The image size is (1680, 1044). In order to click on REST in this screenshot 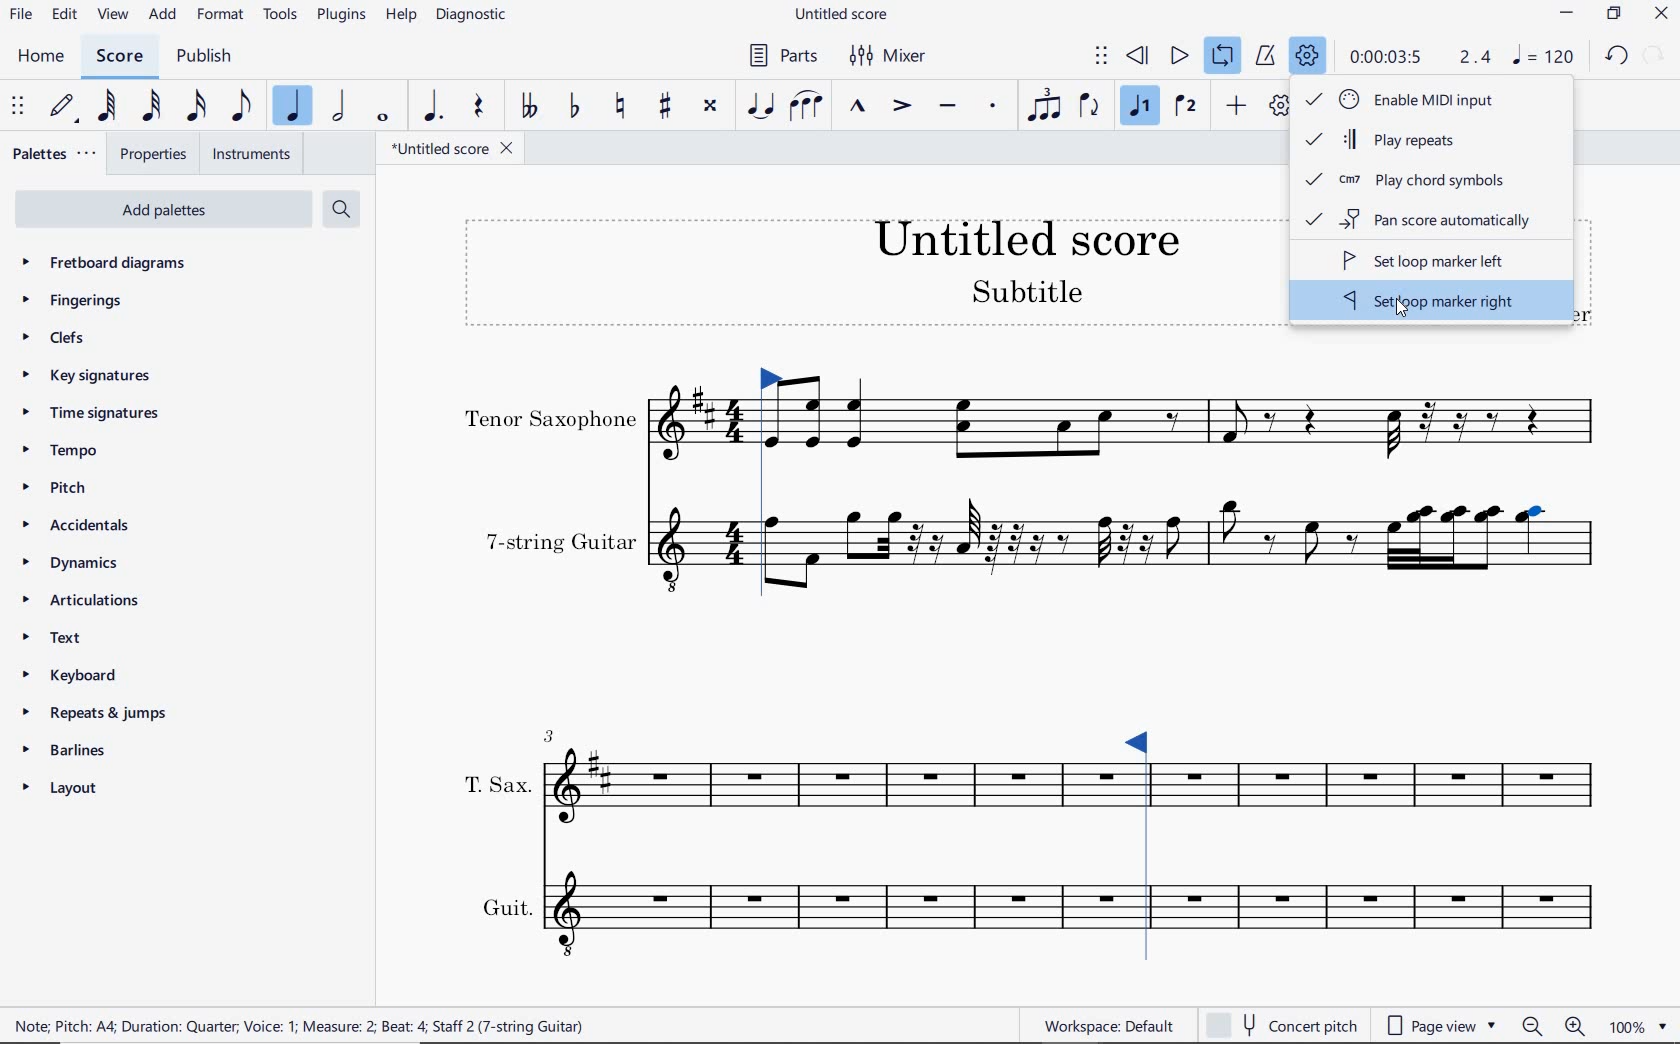, I will do `click(476, 107)`.